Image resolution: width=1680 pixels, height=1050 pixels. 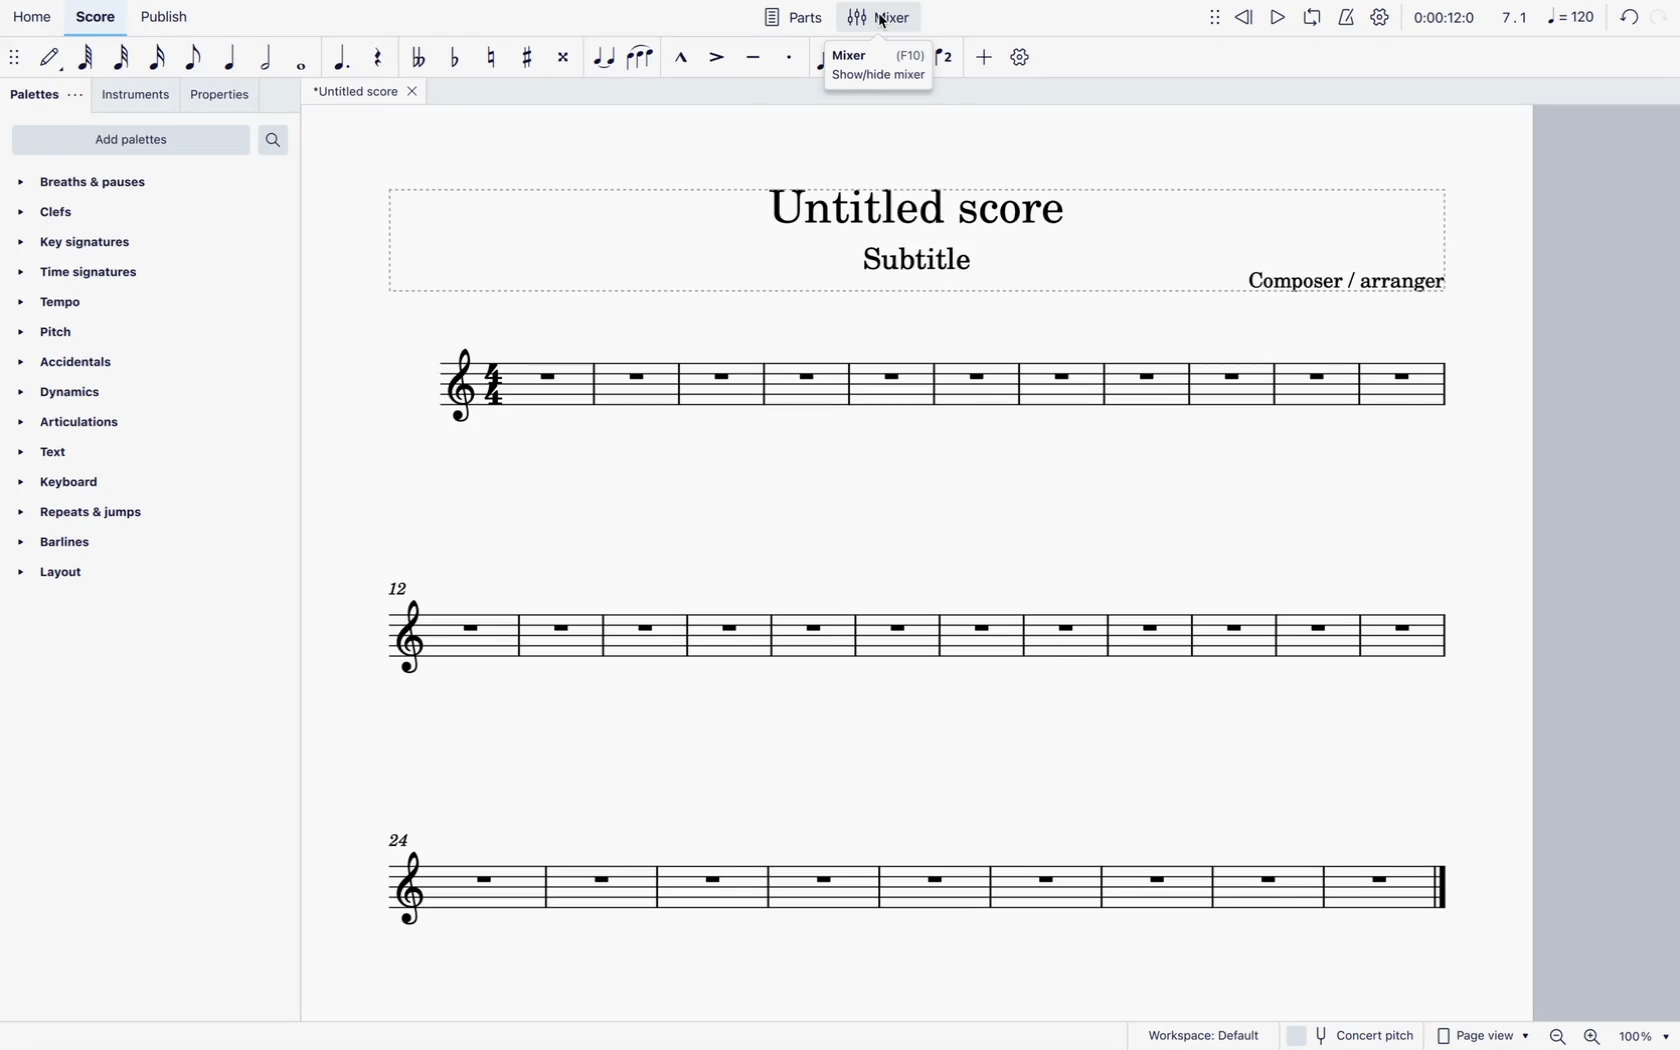 I want to click on toggle double sharp, so click(x=564, y=59).